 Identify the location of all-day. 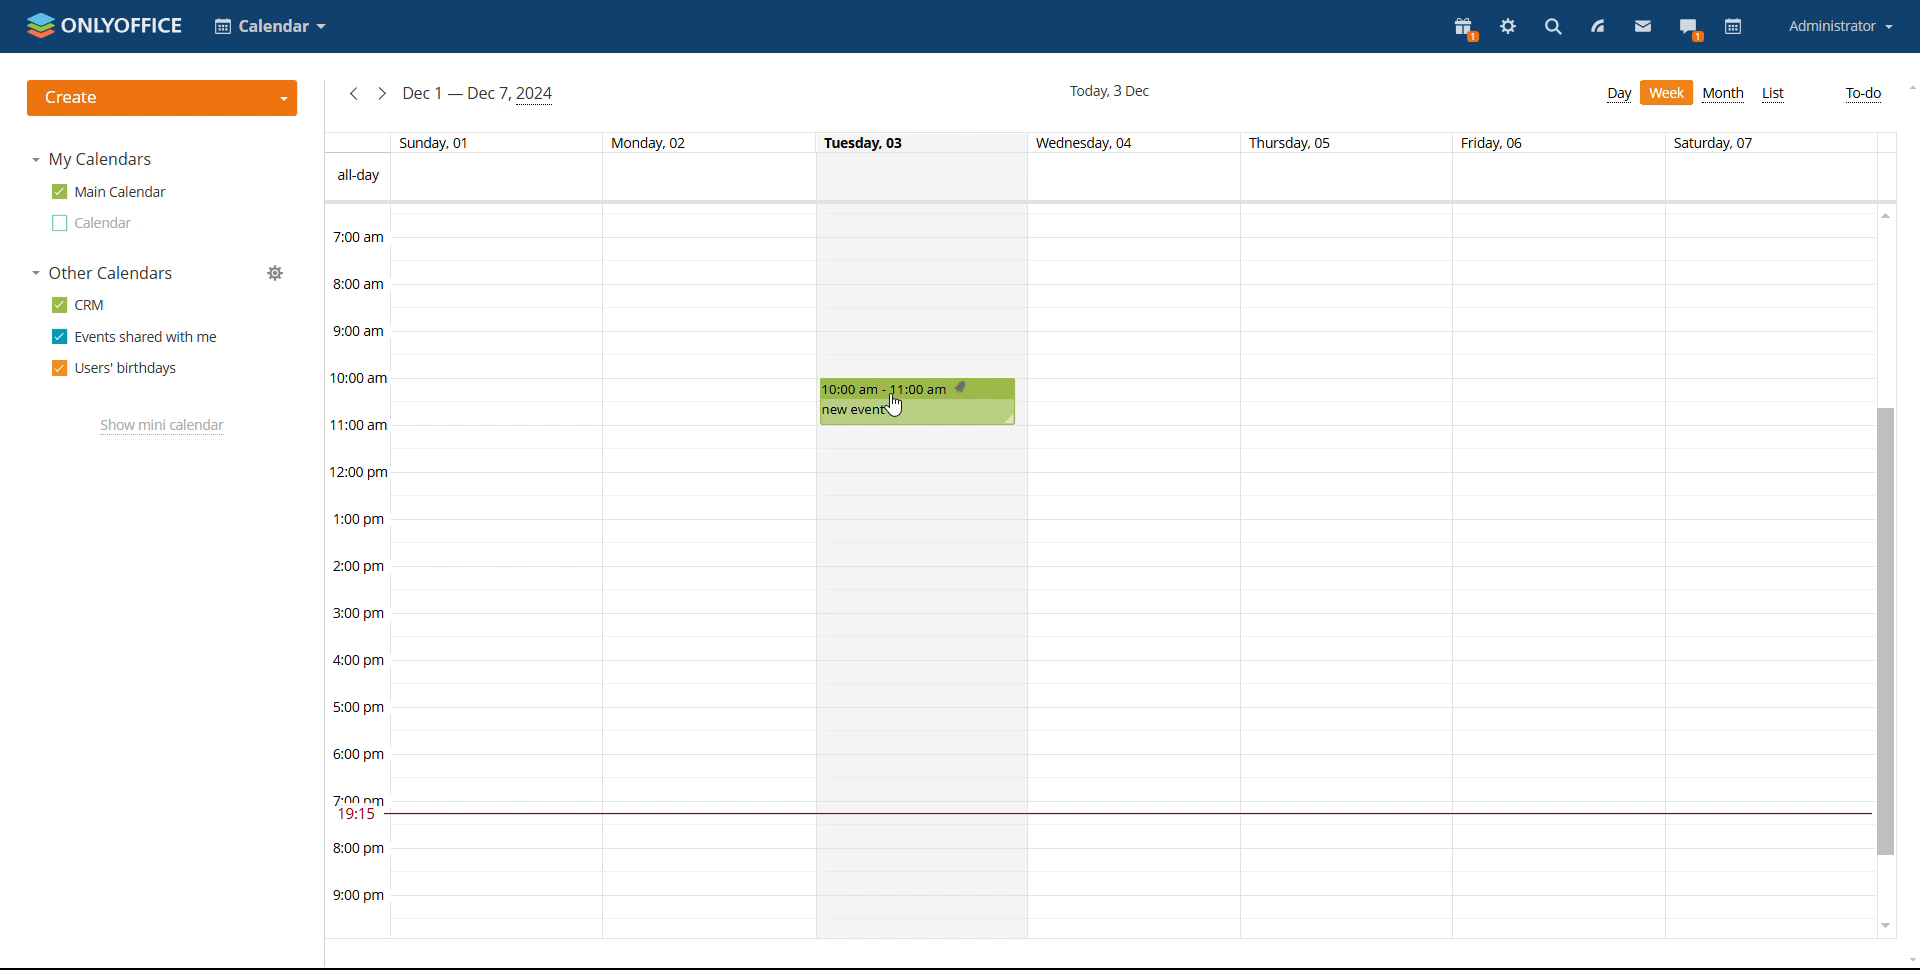
(359, 175).